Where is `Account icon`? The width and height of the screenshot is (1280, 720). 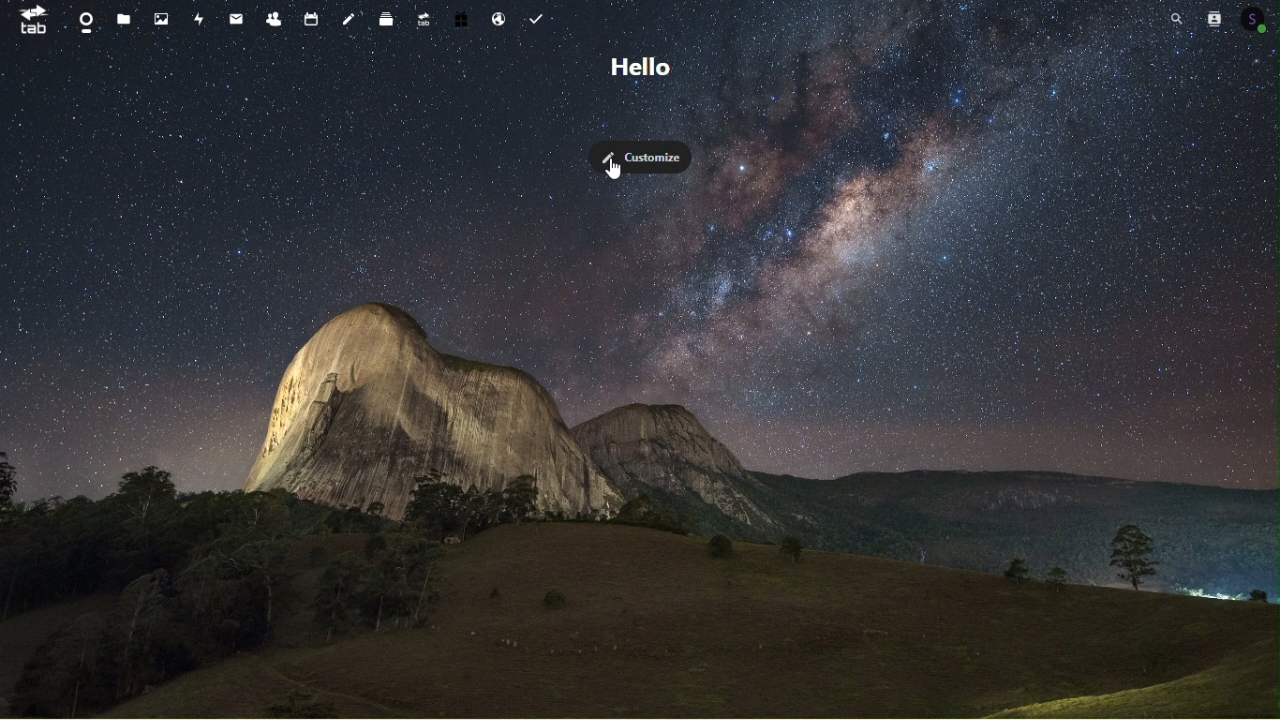
Account icon is located at coordinates (1256, 17).